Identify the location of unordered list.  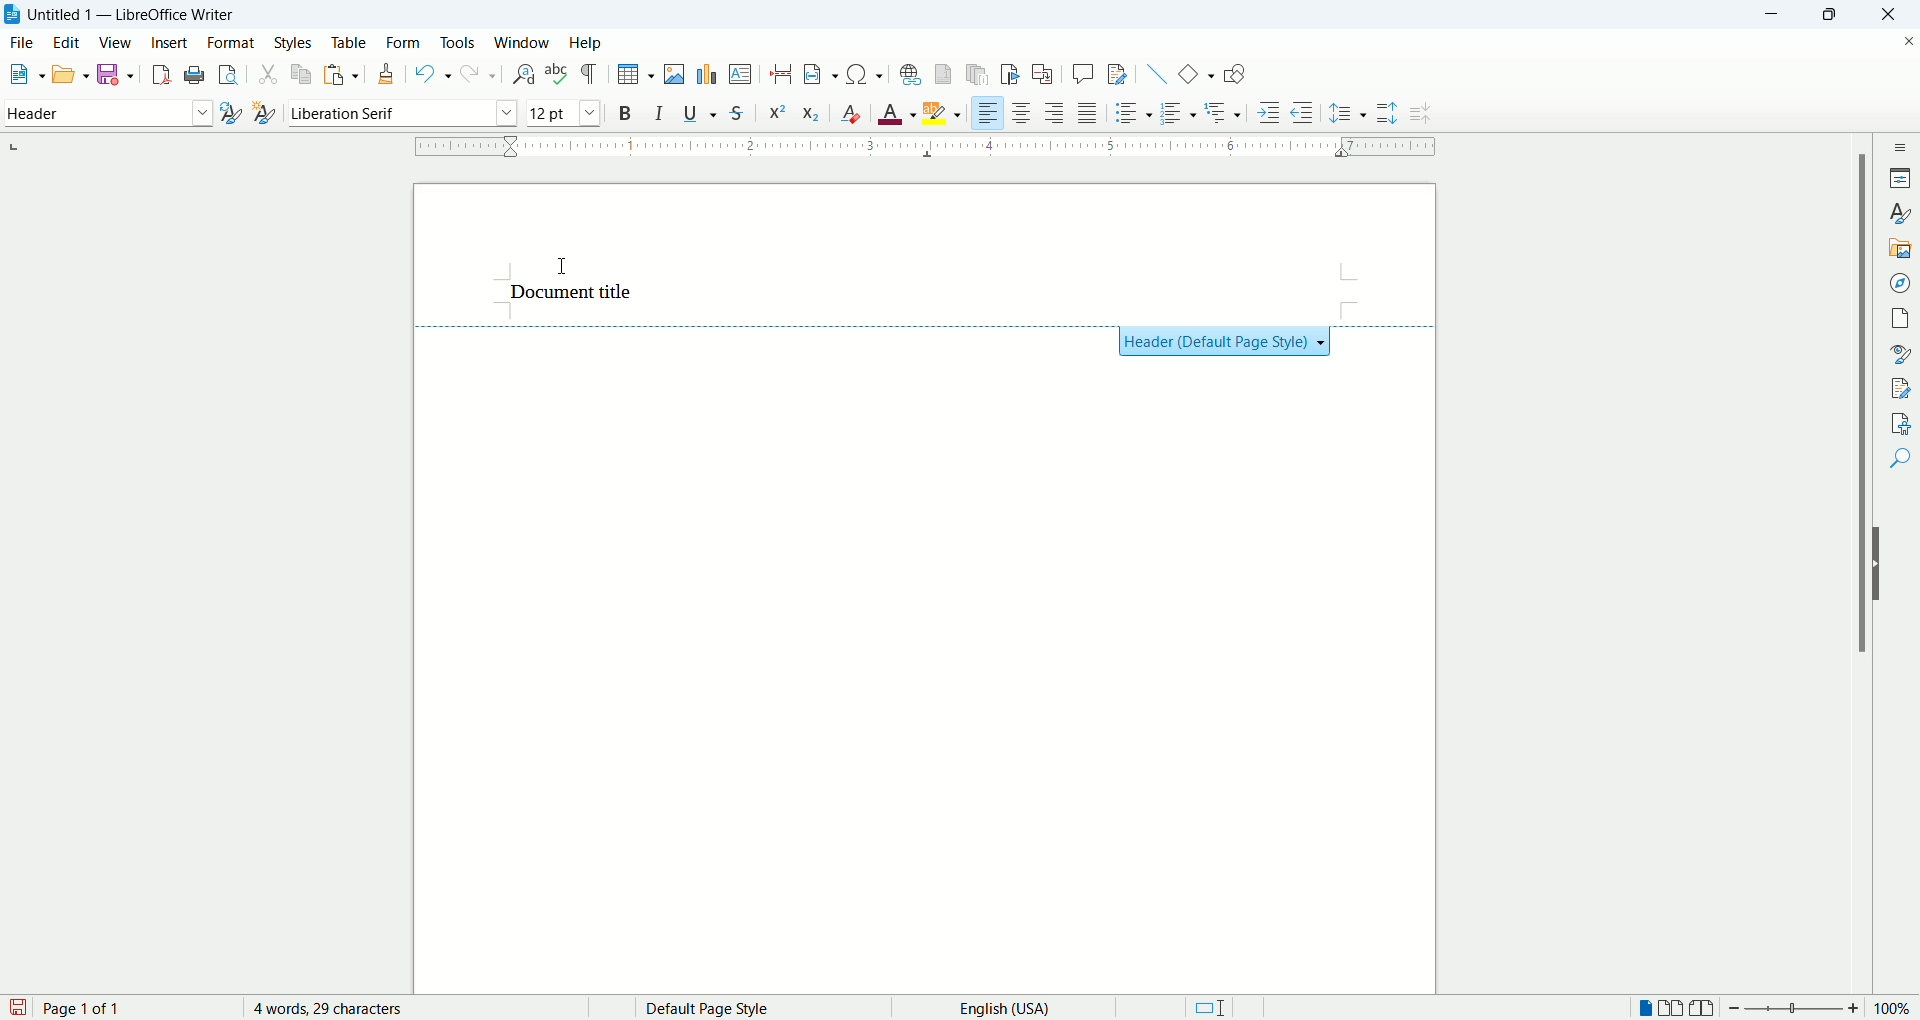
(1133, 116).